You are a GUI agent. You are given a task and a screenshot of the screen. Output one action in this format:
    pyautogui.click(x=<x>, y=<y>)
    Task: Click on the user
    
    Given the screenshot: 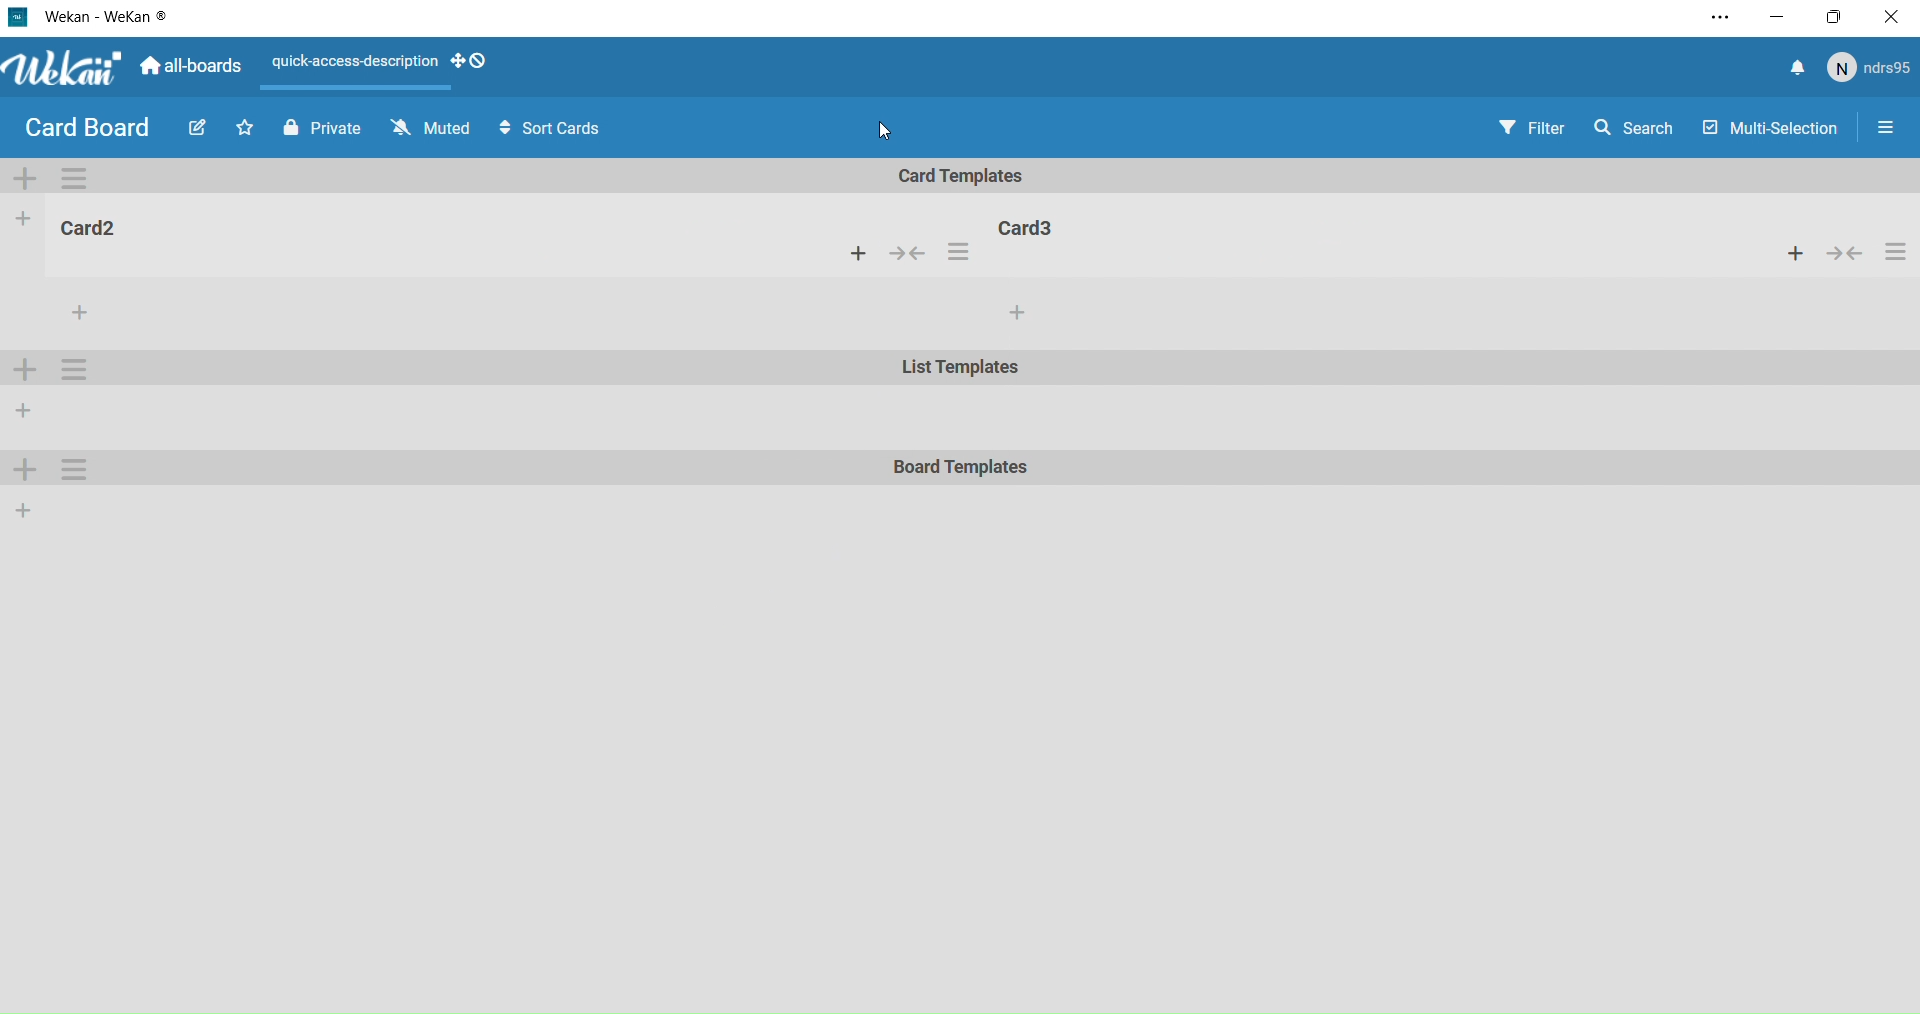 What is the action you would take?
    pyautogui.click(x=1871, y=72)
    